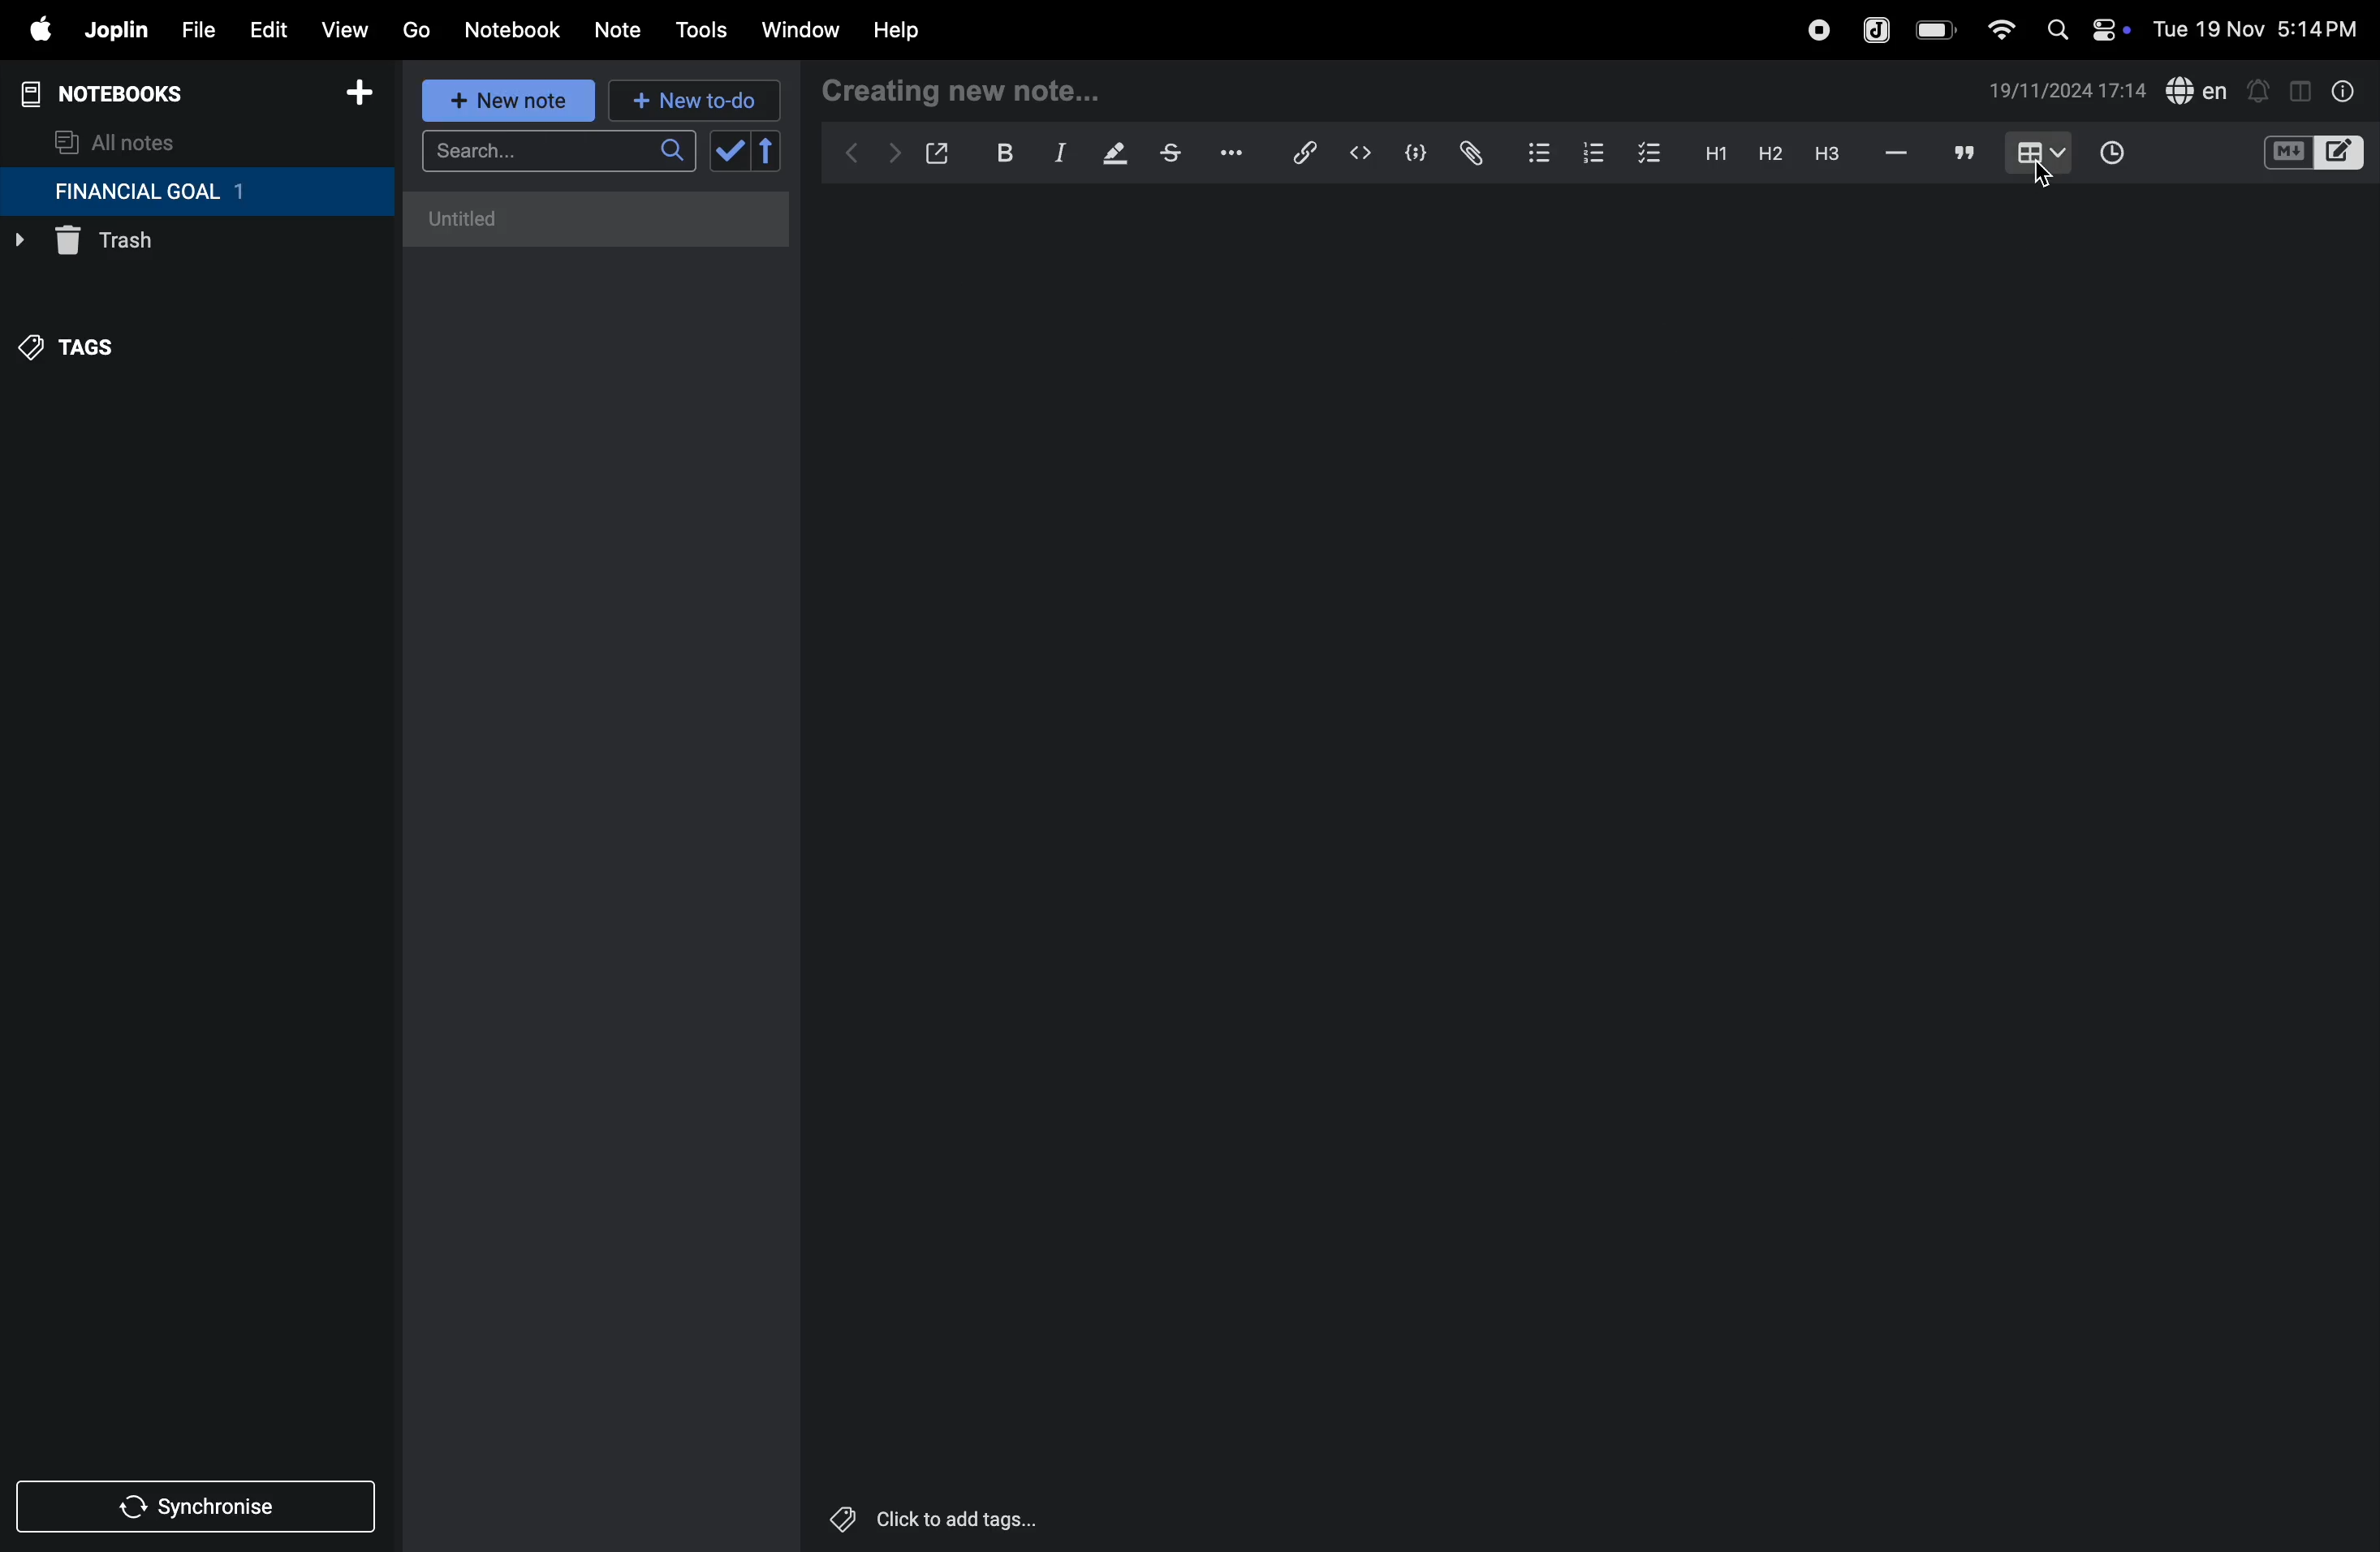 The height and width of the screenshot is (1552, 2380). I want to click on edit, so click(259, 25).